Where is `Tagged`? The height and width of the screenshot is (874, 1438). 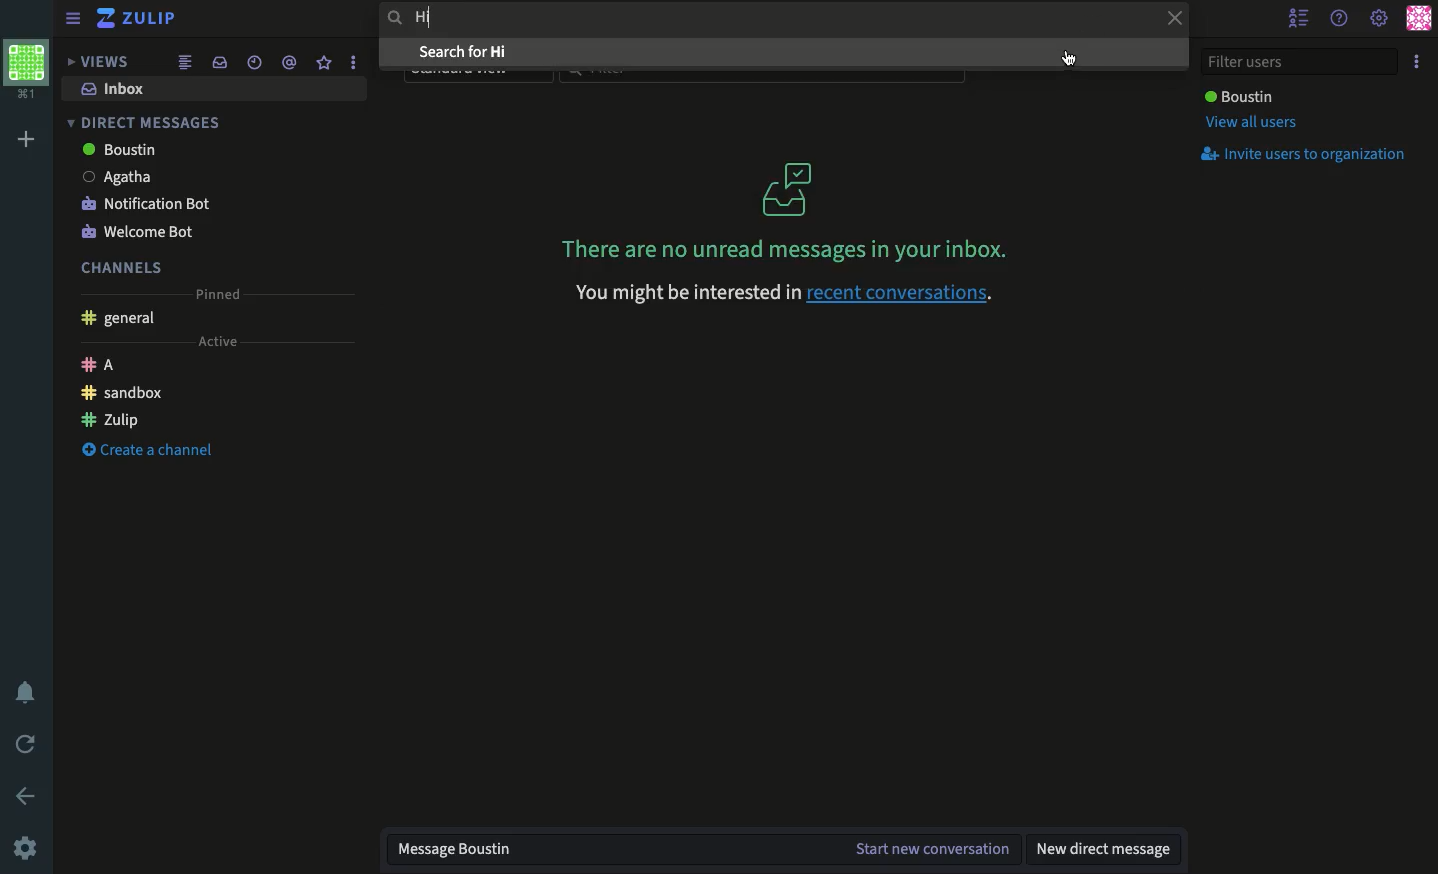
Tagged is located at coordinates (288, 63).